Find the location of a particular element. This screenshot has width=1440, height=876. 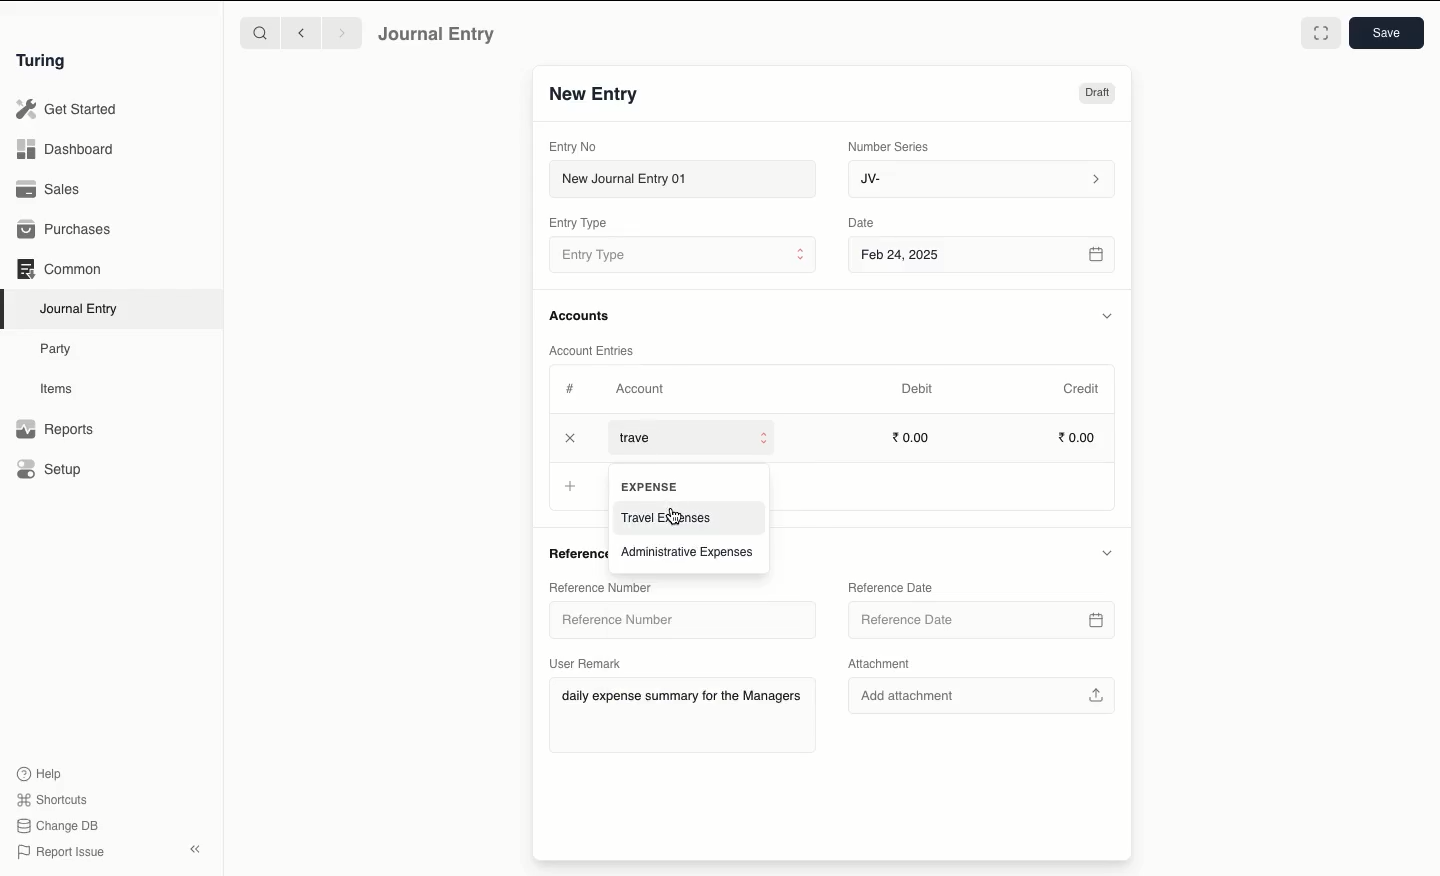

Credit is located at coordinates (1083, 389).